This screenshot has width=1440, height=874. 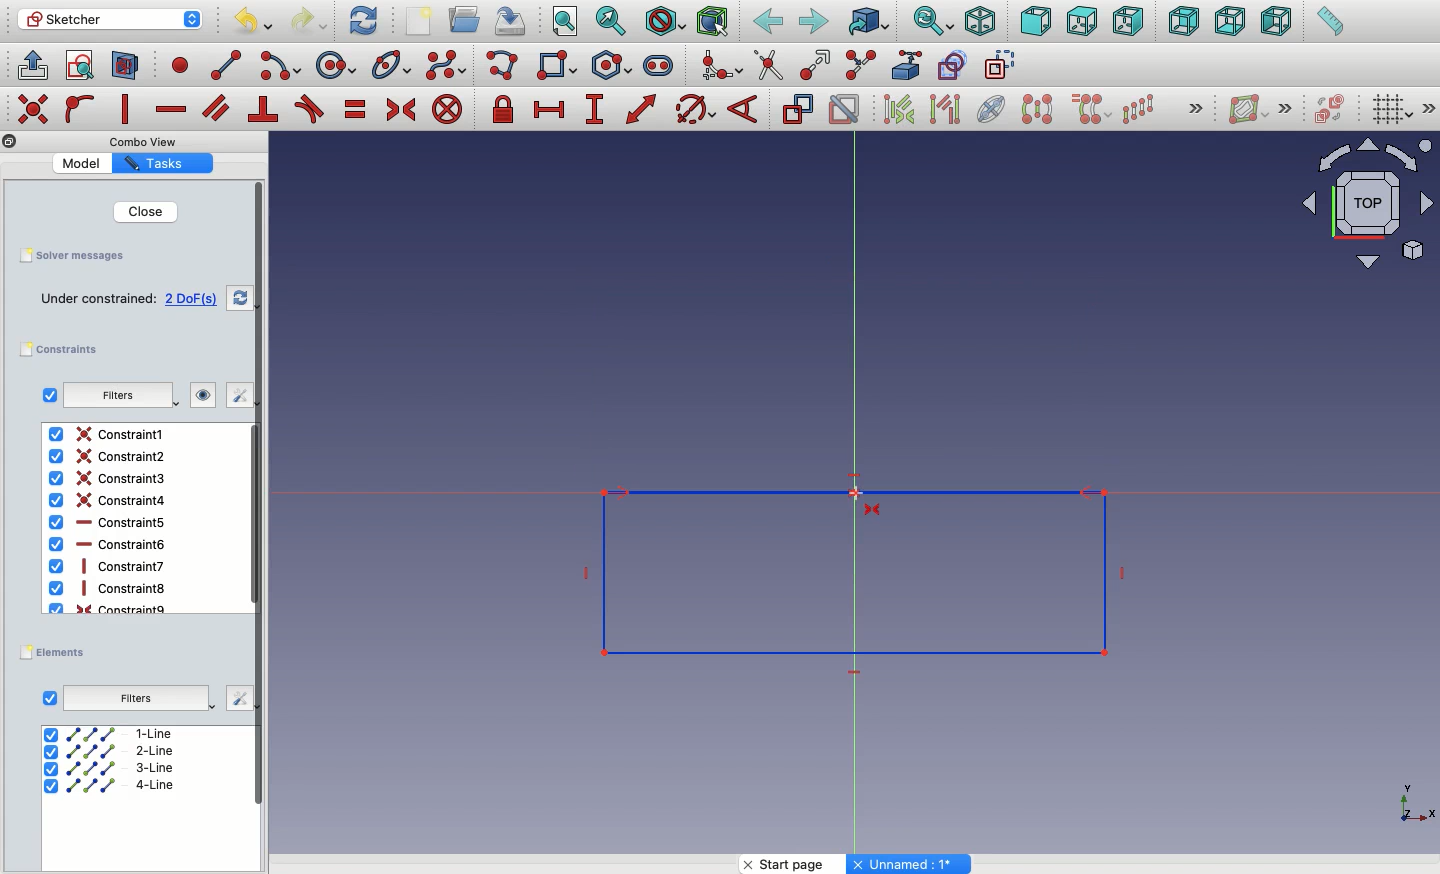 What do you see at coordinates (1413, 797) in the screenshot?
I see `Axis` at bounding box center [1413, 797].